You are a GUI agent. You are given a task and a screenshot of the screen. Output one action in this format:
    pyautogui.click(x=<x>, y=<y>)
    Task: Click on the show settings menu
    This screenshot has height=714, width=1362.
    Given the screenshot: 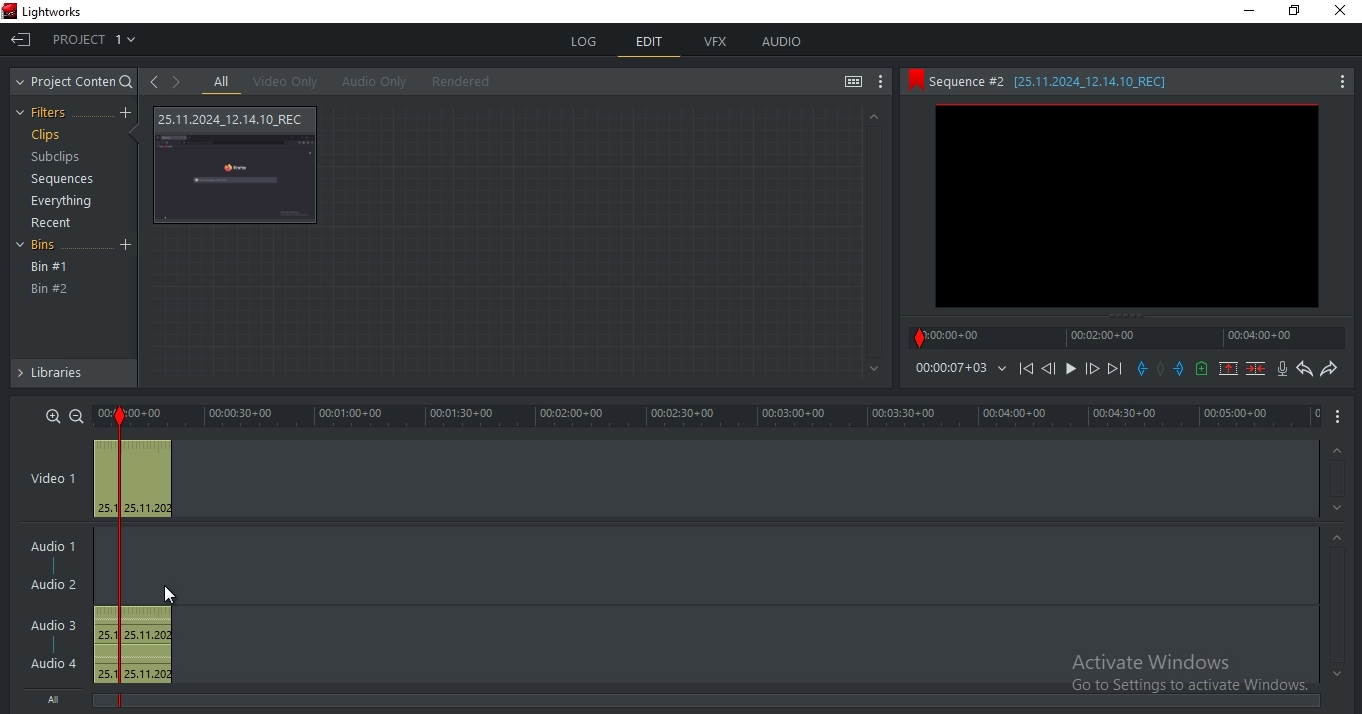 What is the action you would take?
    pyautogui.click(x=882, y=84)
    